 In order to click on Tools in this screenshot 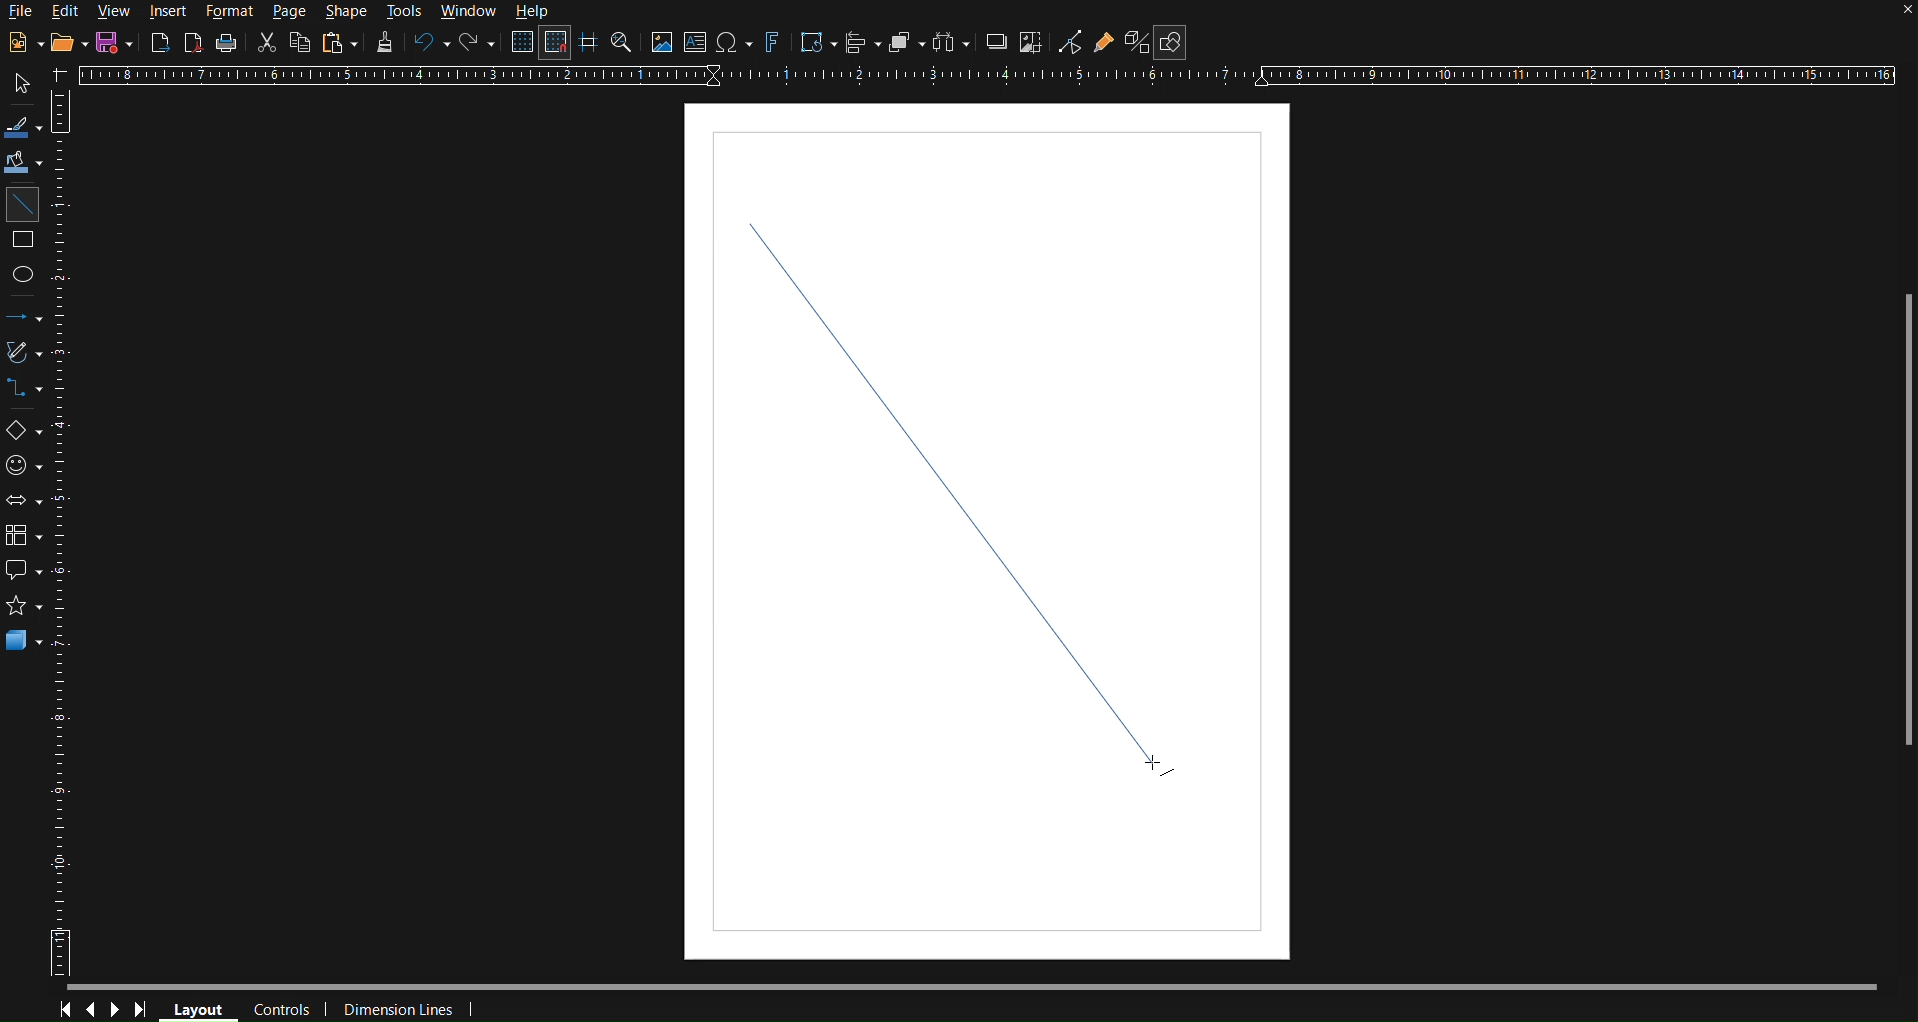, I will do `click(405, 13)`.